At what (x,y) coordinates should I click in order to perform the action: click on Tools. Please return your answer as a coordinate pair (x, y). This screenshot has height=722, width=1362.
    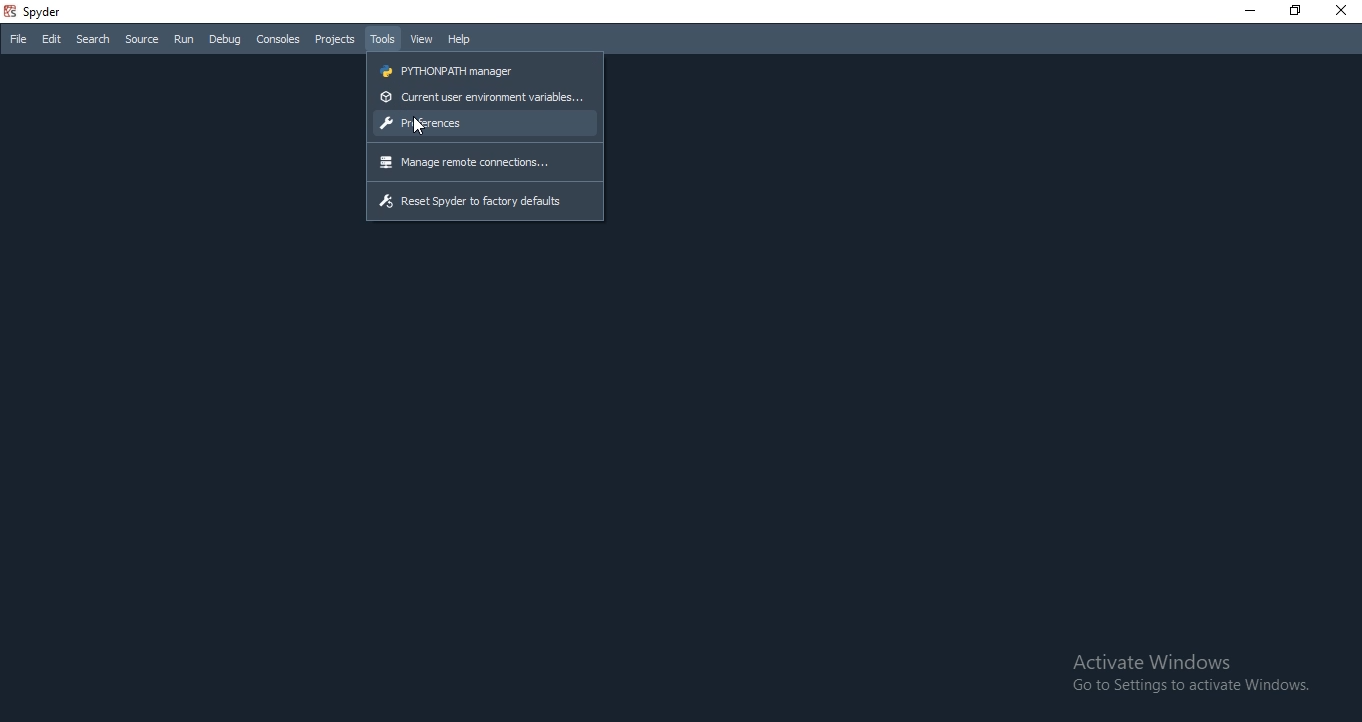
    Looking at the image, I should click on (383, 39).